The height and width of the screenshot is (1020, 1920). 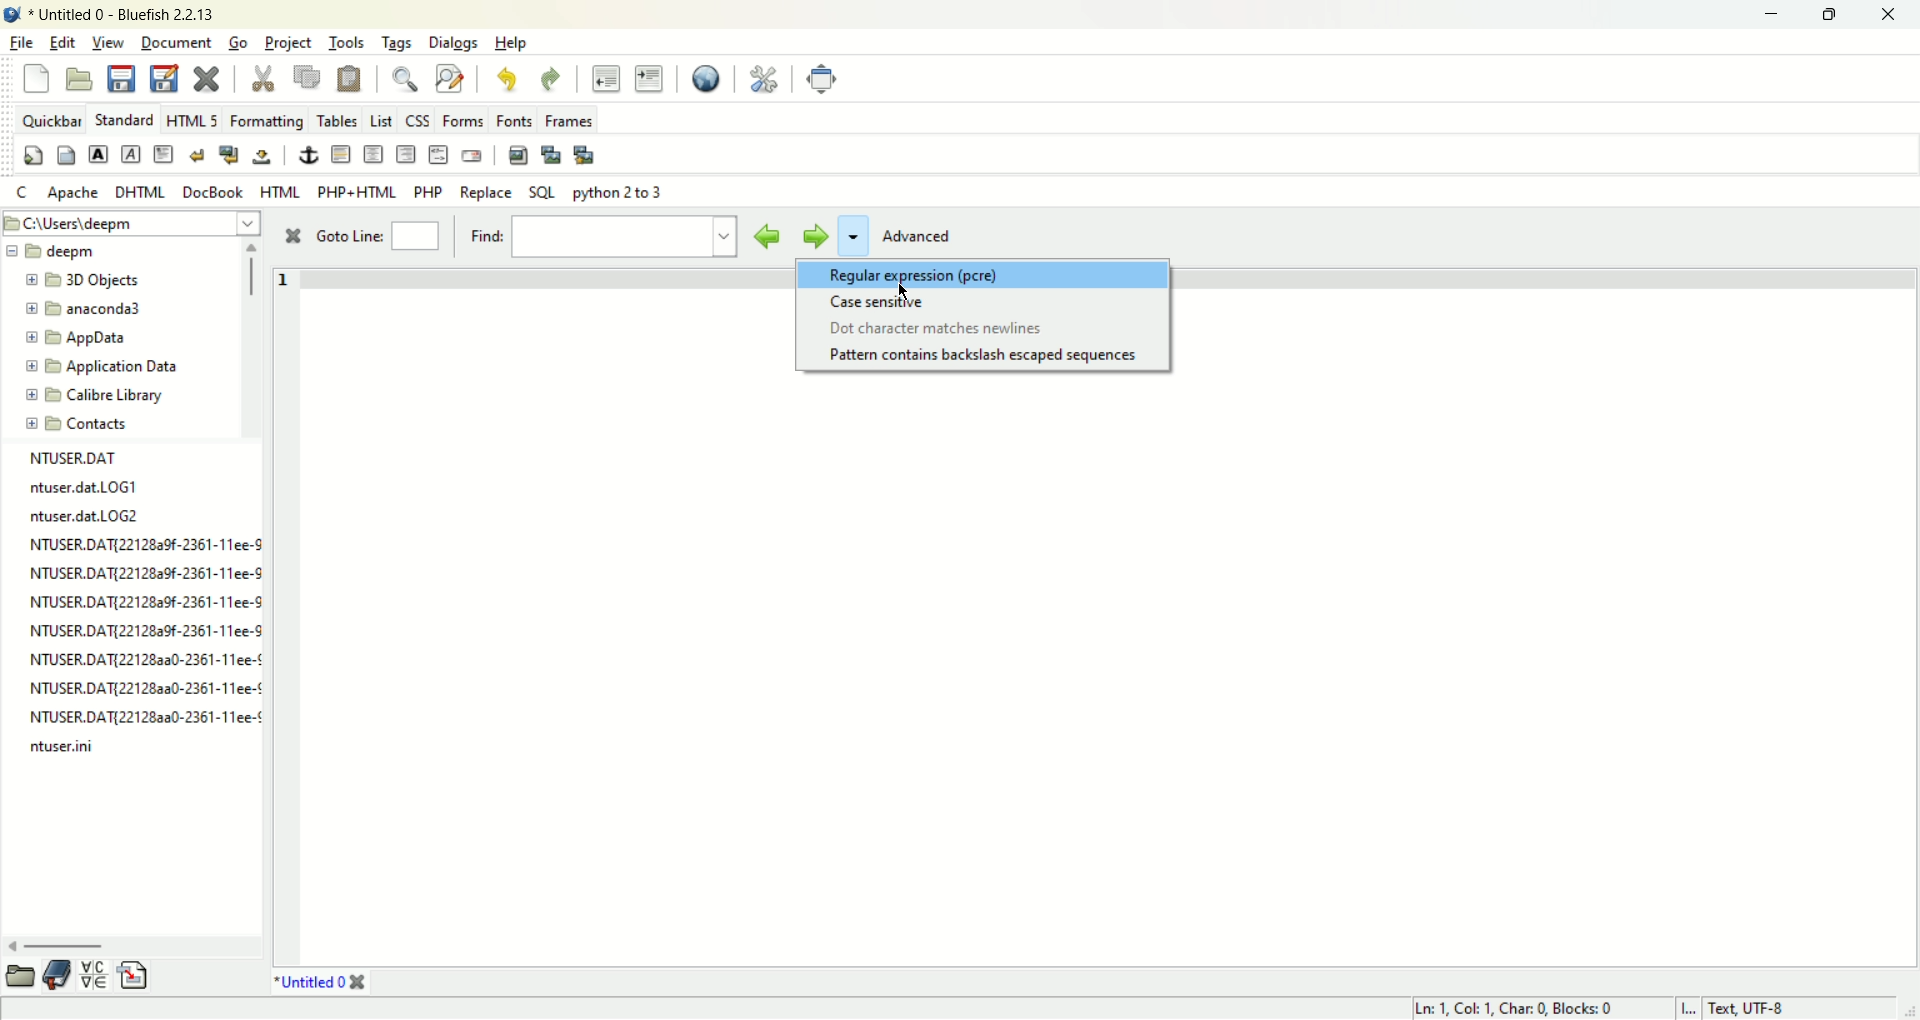 I want to click on paragraph, so click(x=163, y=154).